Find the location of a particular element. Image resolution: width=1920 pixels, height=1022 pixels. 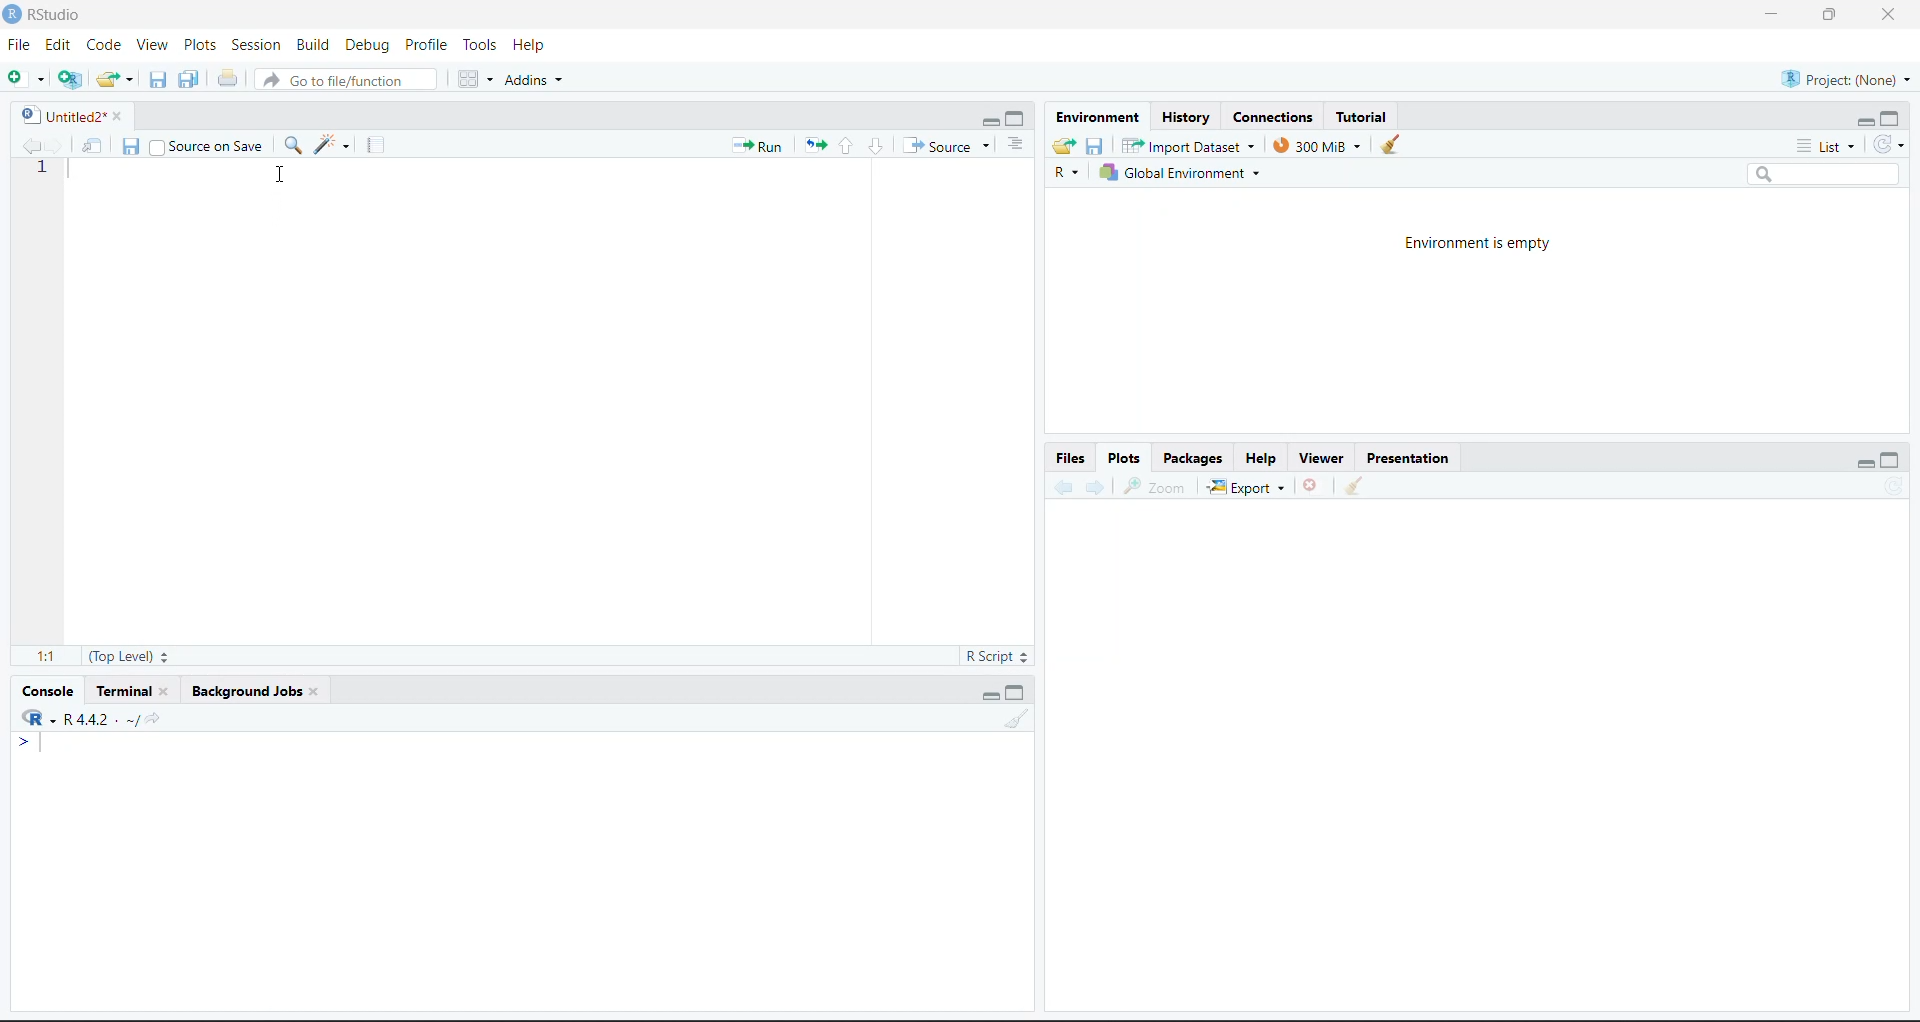

go to next section/chunk is located at coordinates (874, 147).